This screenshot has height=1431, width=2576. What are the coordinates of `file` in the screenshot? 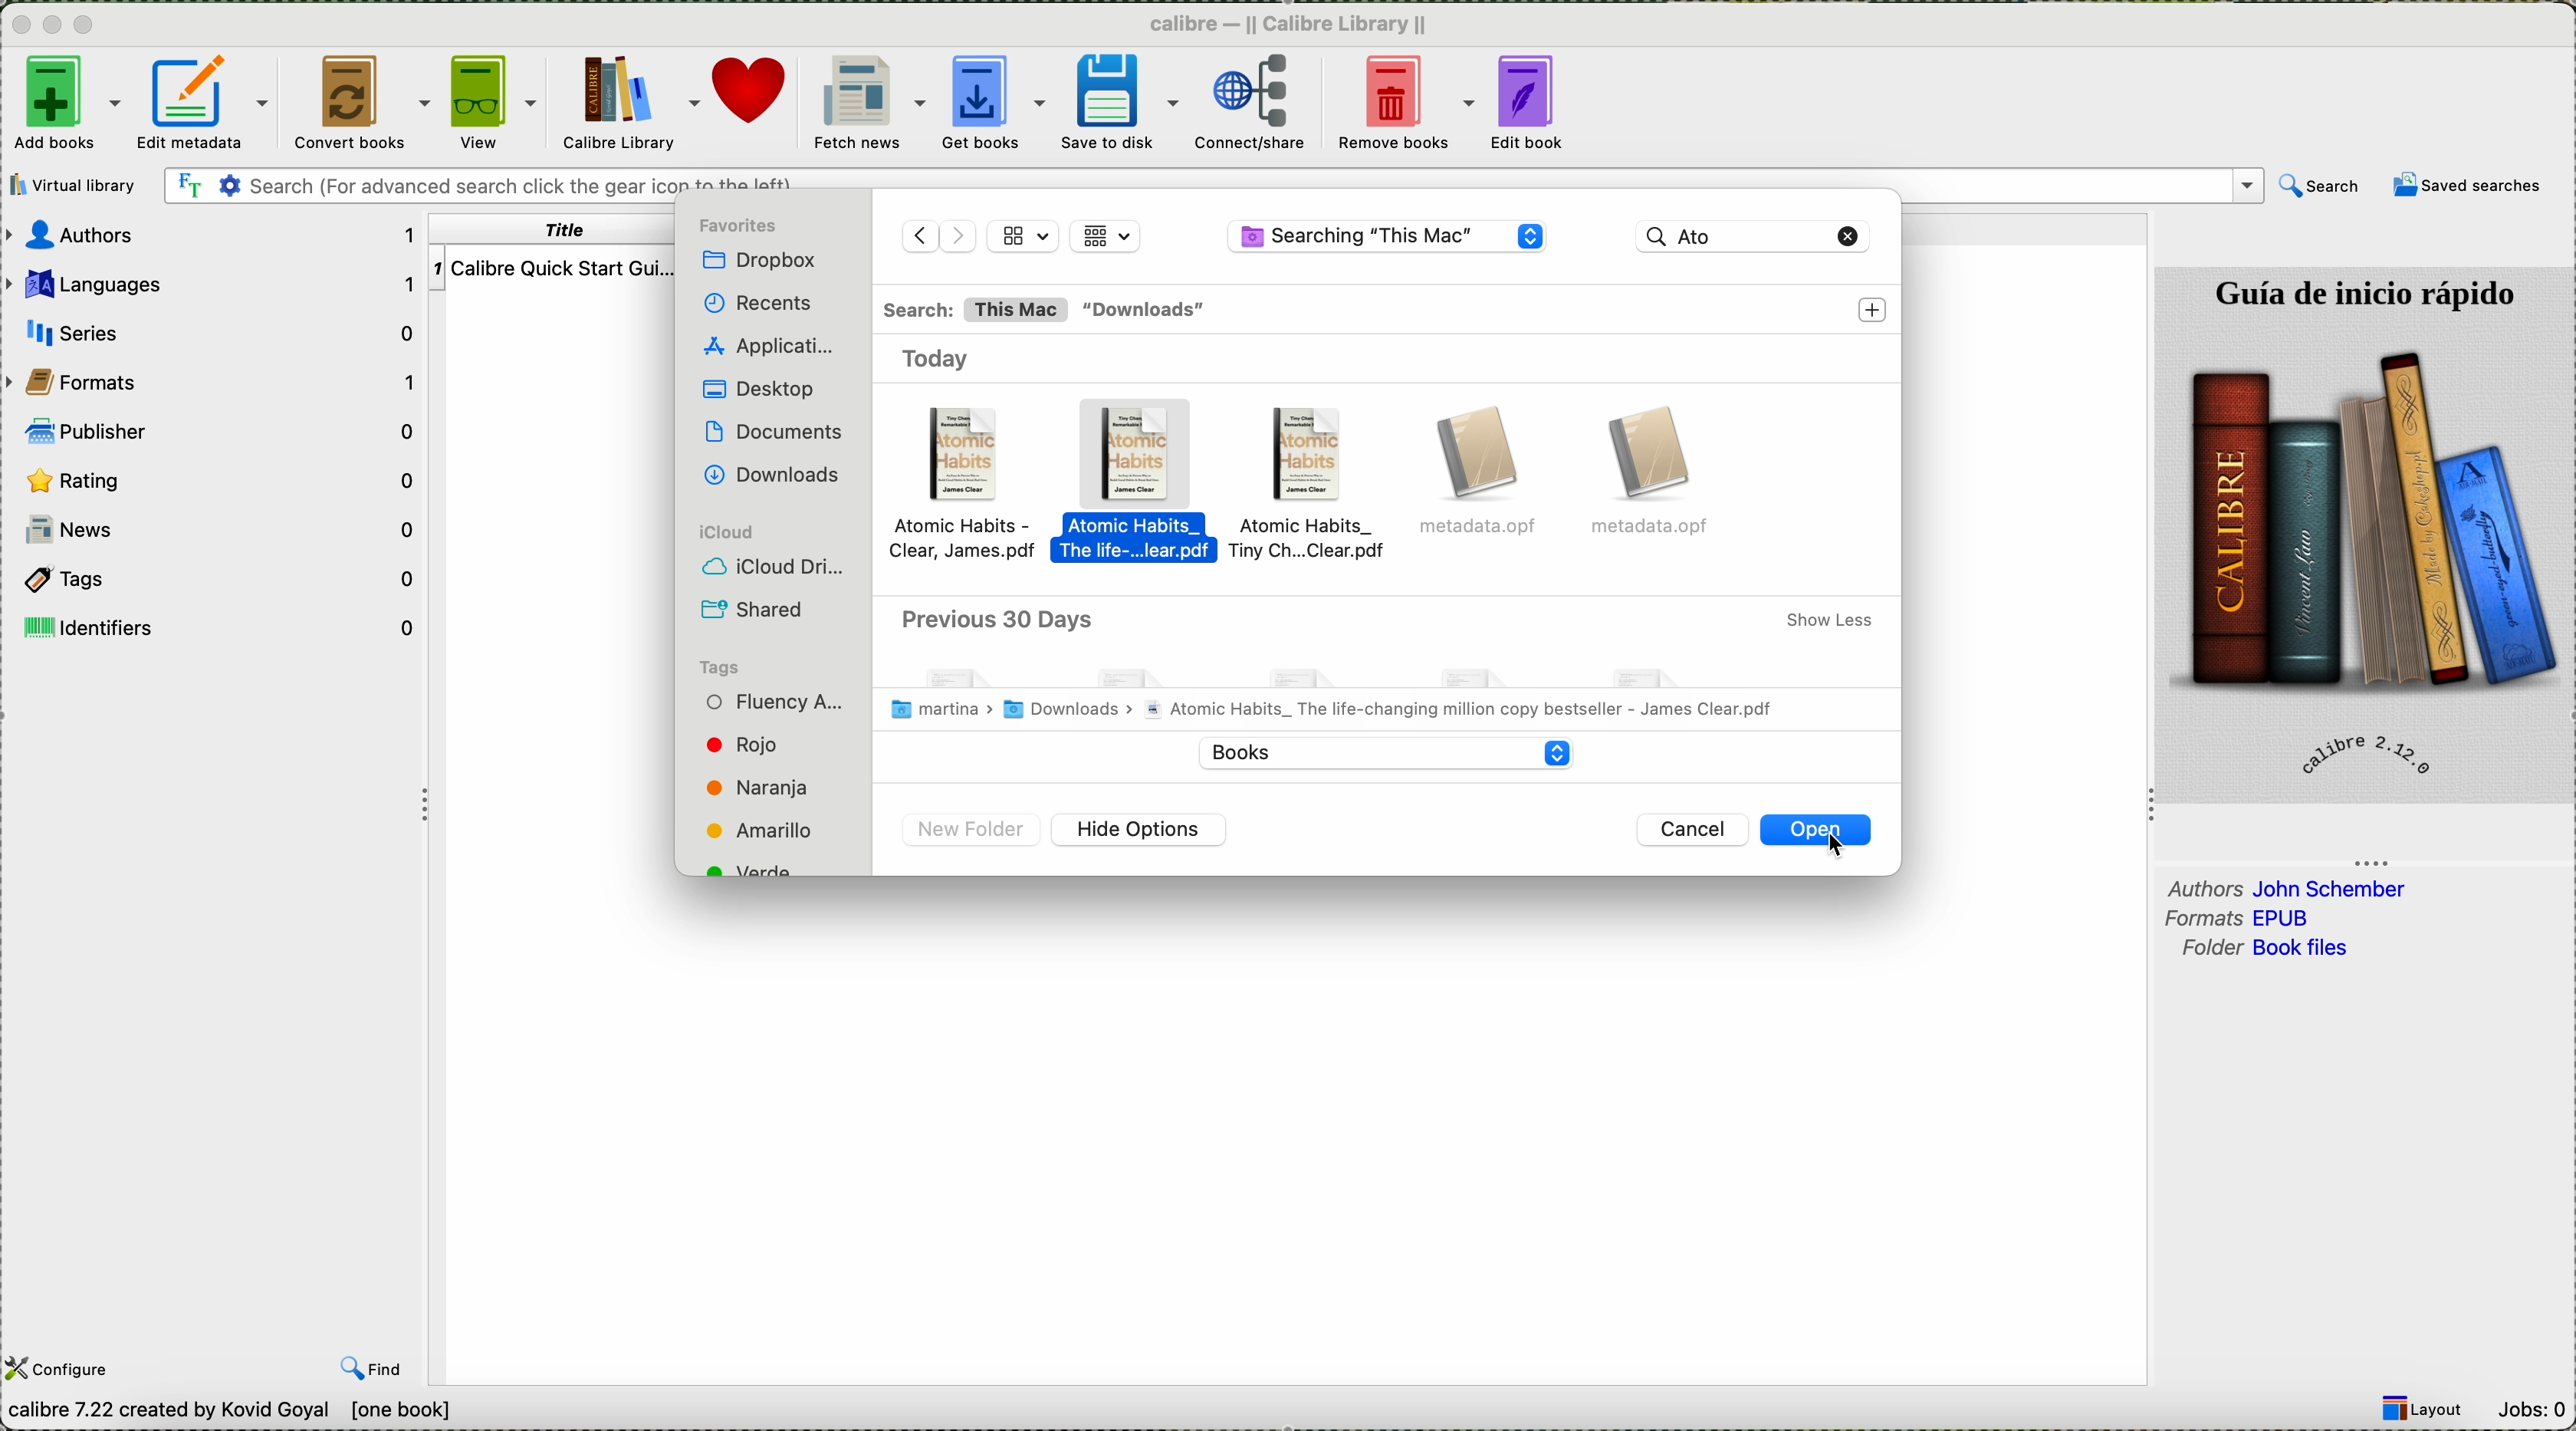 It's located at (1484, 476).